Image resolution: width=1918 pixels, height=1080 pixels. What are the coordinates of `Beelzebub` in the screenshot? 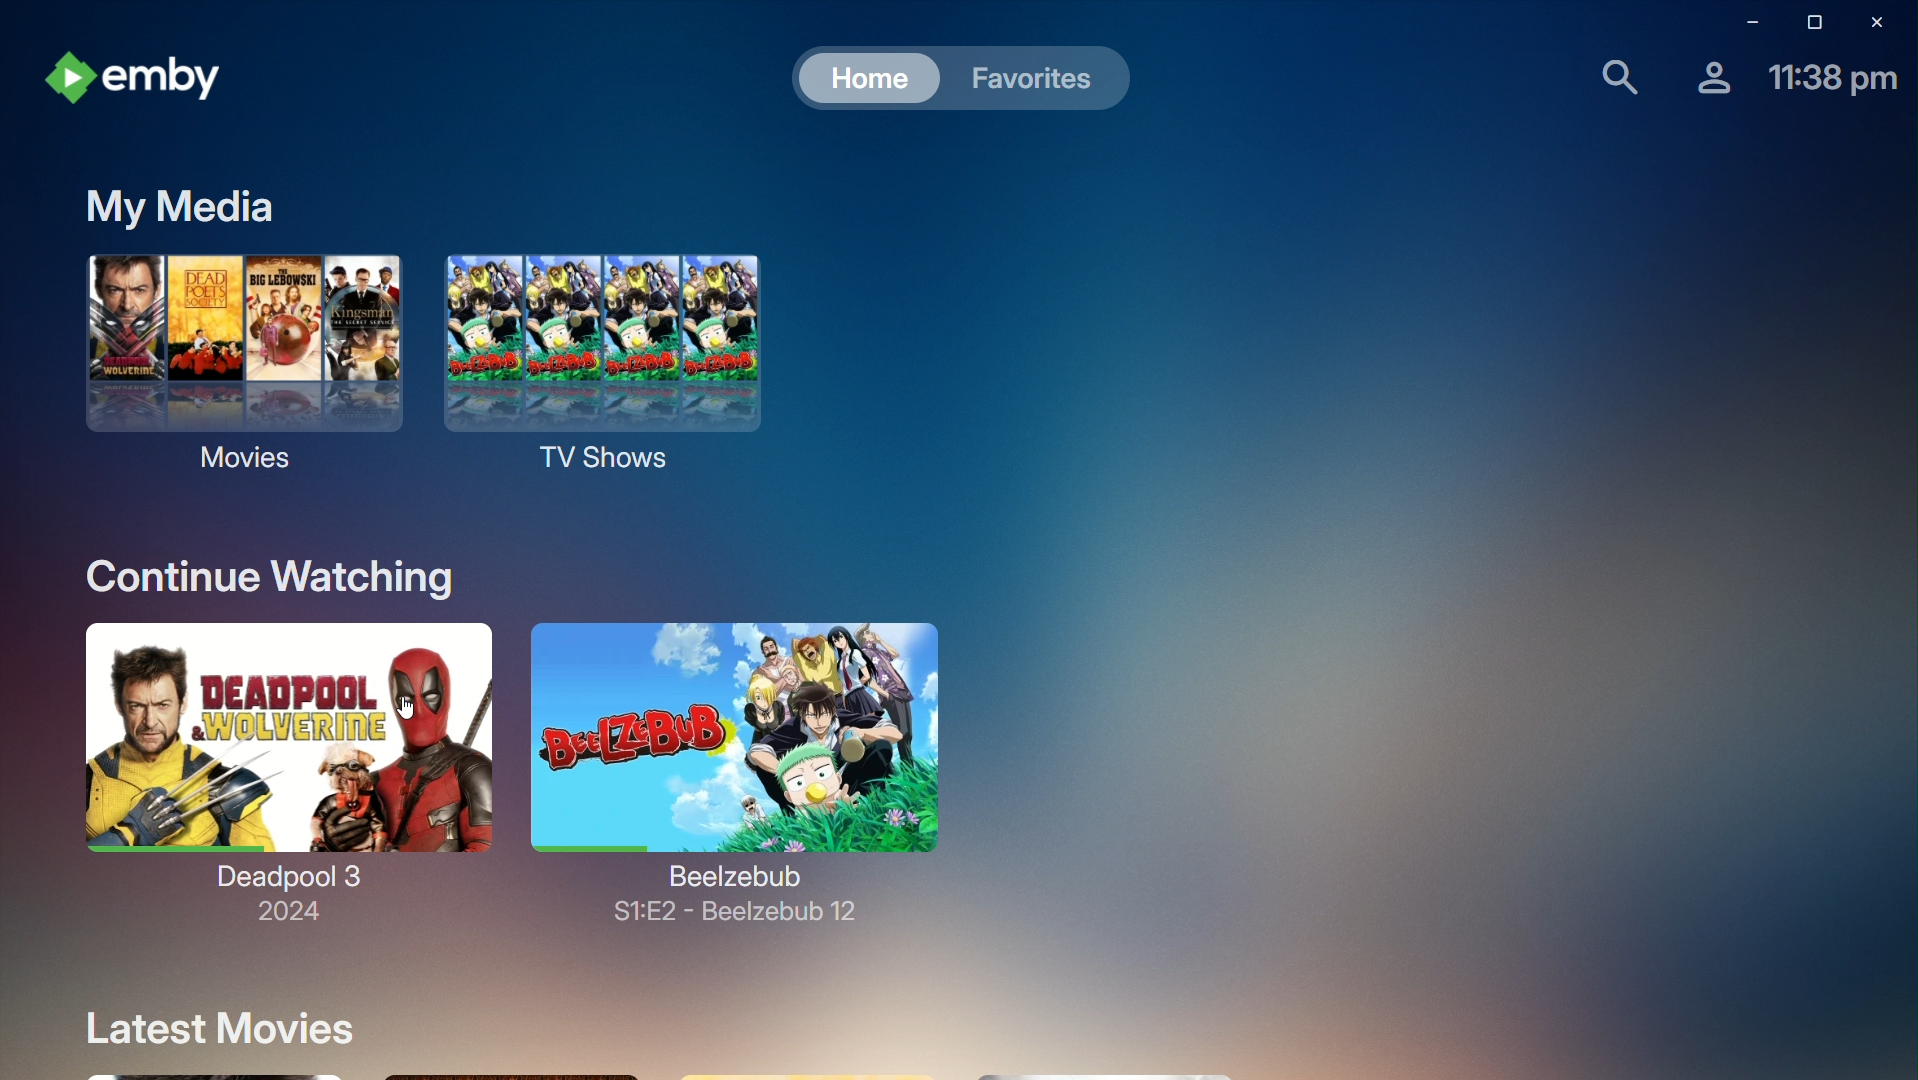 It's located at (736, 752).